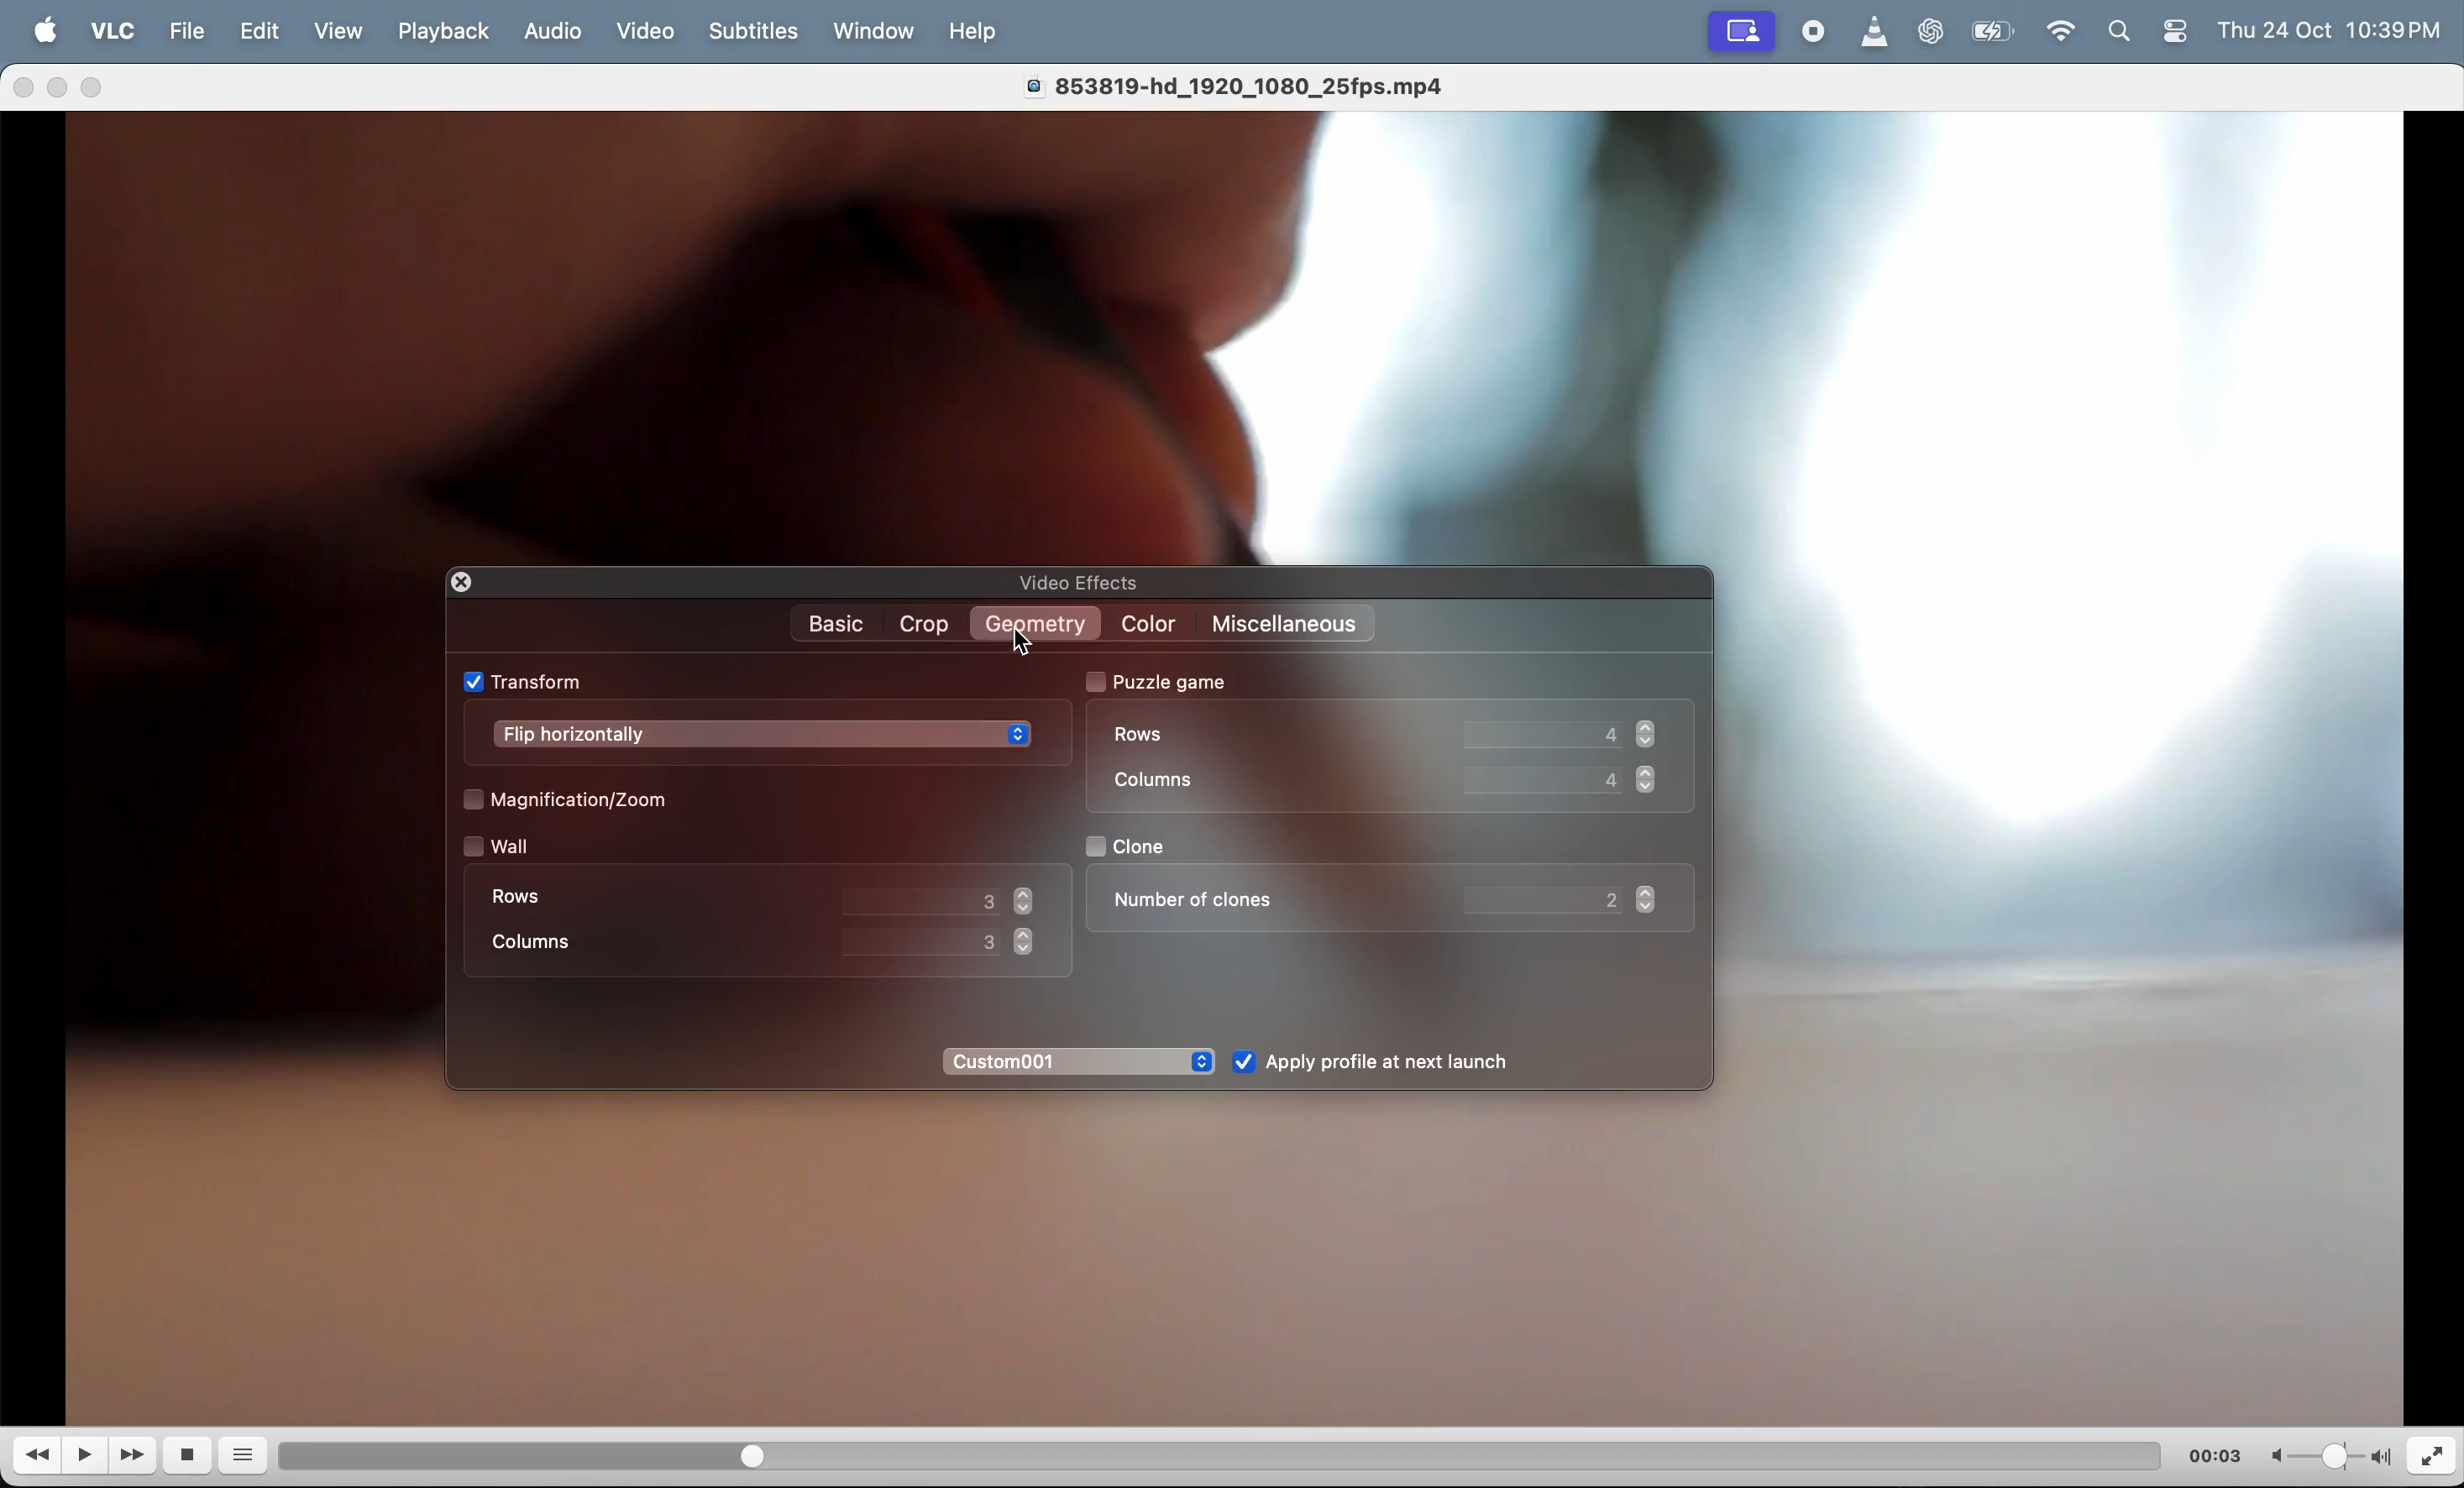  I want to click on wifi, so click(2064, 36).